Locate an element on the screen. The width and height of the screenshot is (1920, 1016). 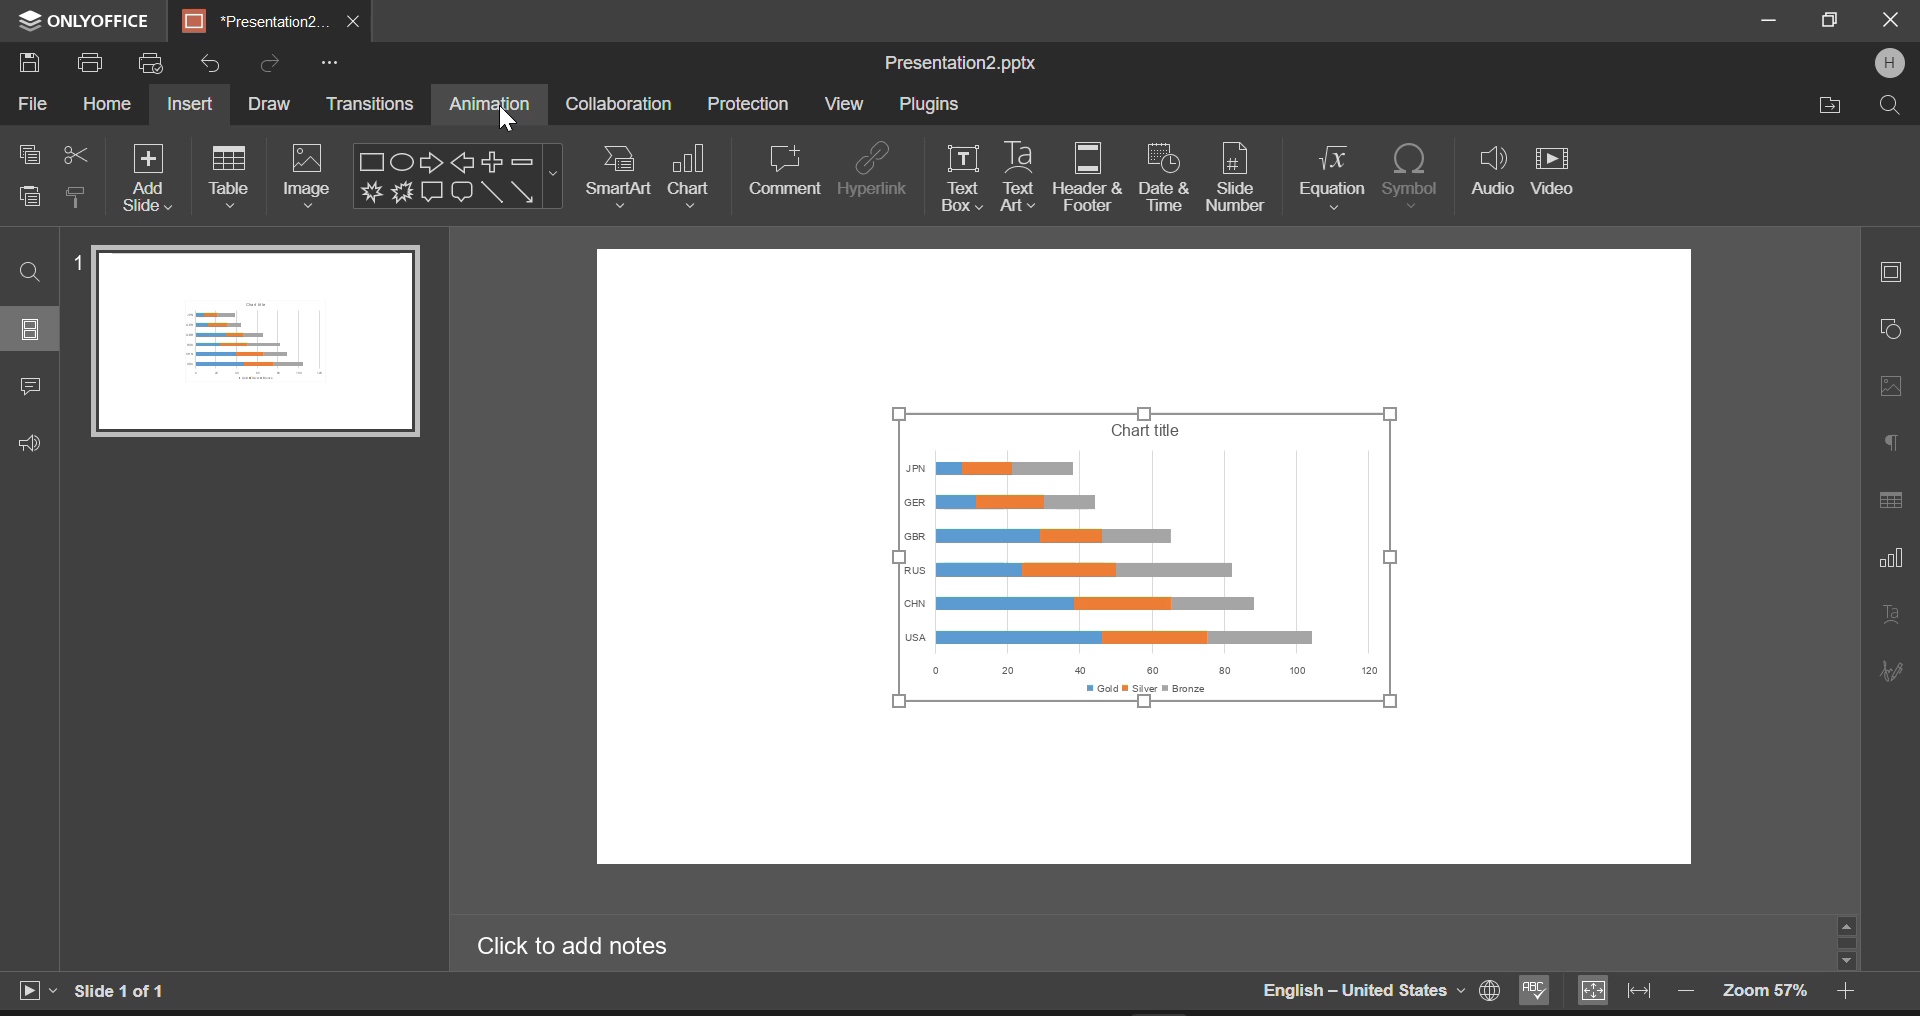
Image is located at coordinates (307, 174).